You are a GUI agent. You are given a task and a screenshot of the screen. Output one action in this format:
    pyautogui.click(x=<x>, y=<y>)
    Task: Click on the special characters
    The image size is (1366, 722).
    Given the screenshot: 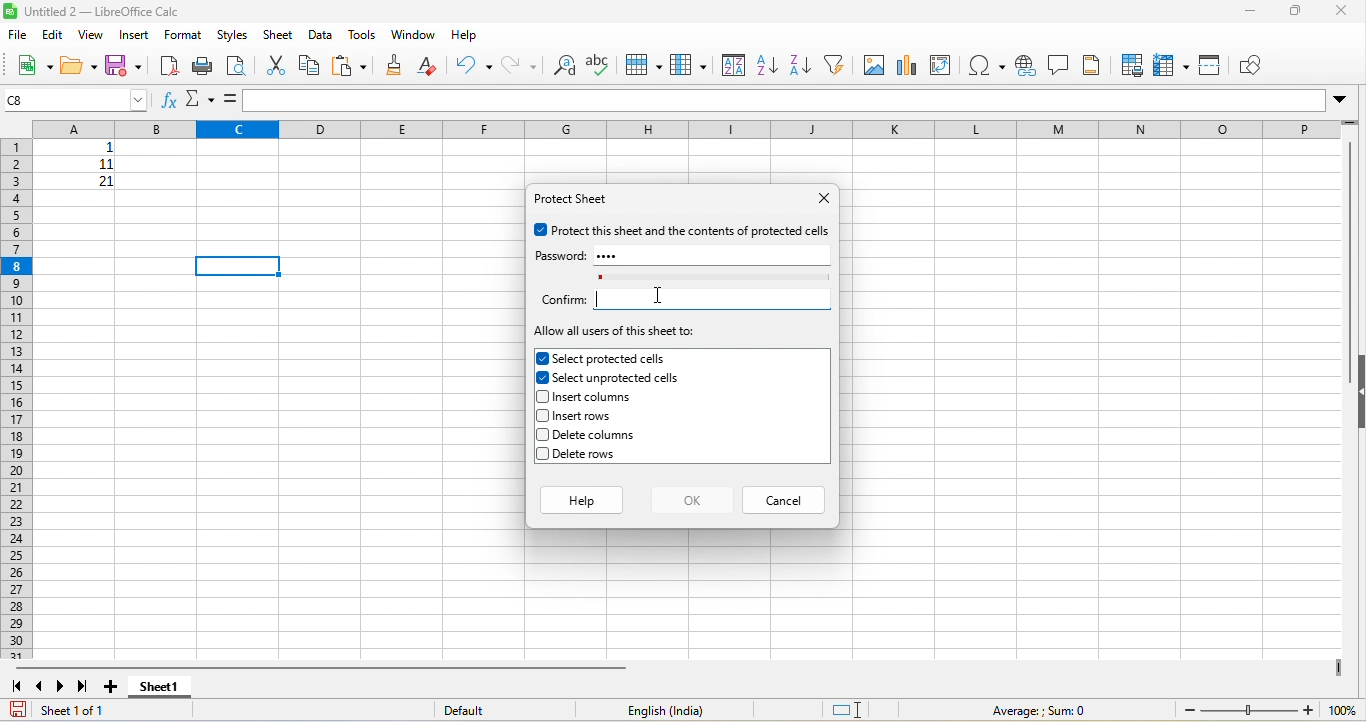 What is the action you would take?
    pyautogui.click(x=988, y=64)
    